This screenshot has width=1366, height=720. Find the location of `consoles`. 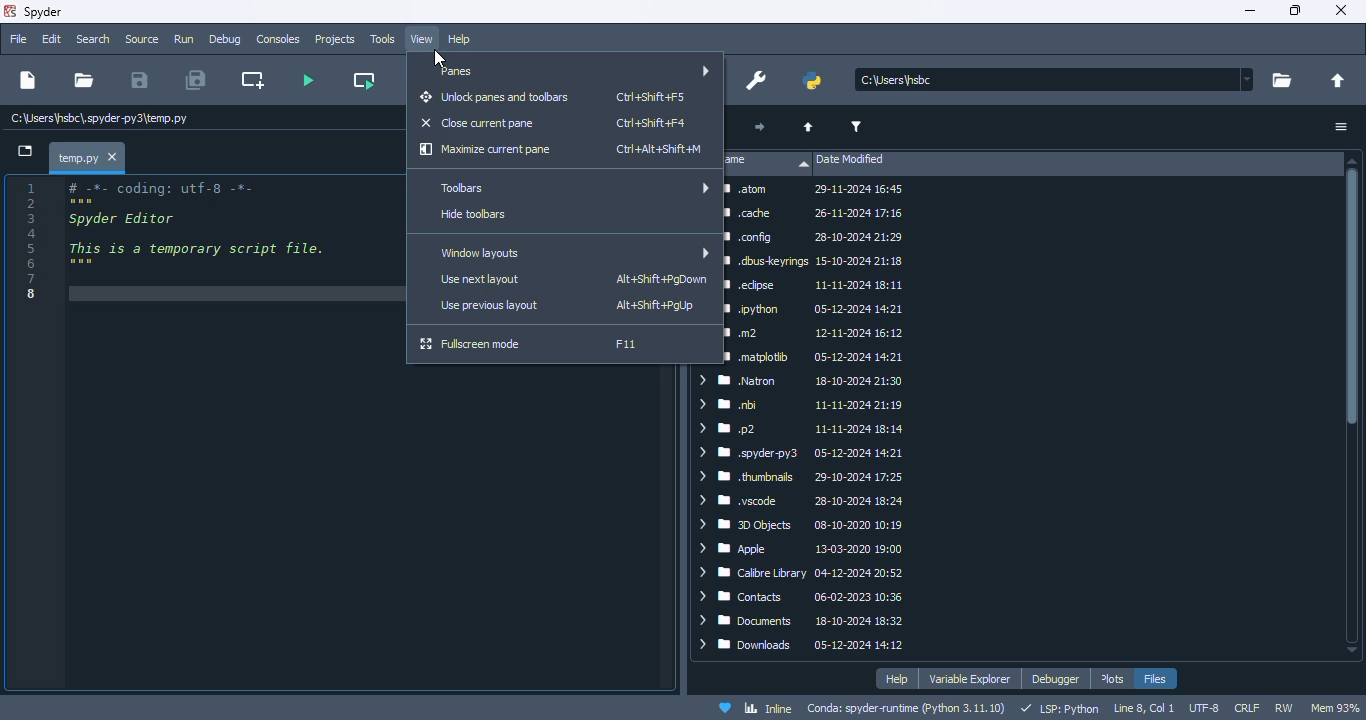

consoles is located at coordinates (277, 39).